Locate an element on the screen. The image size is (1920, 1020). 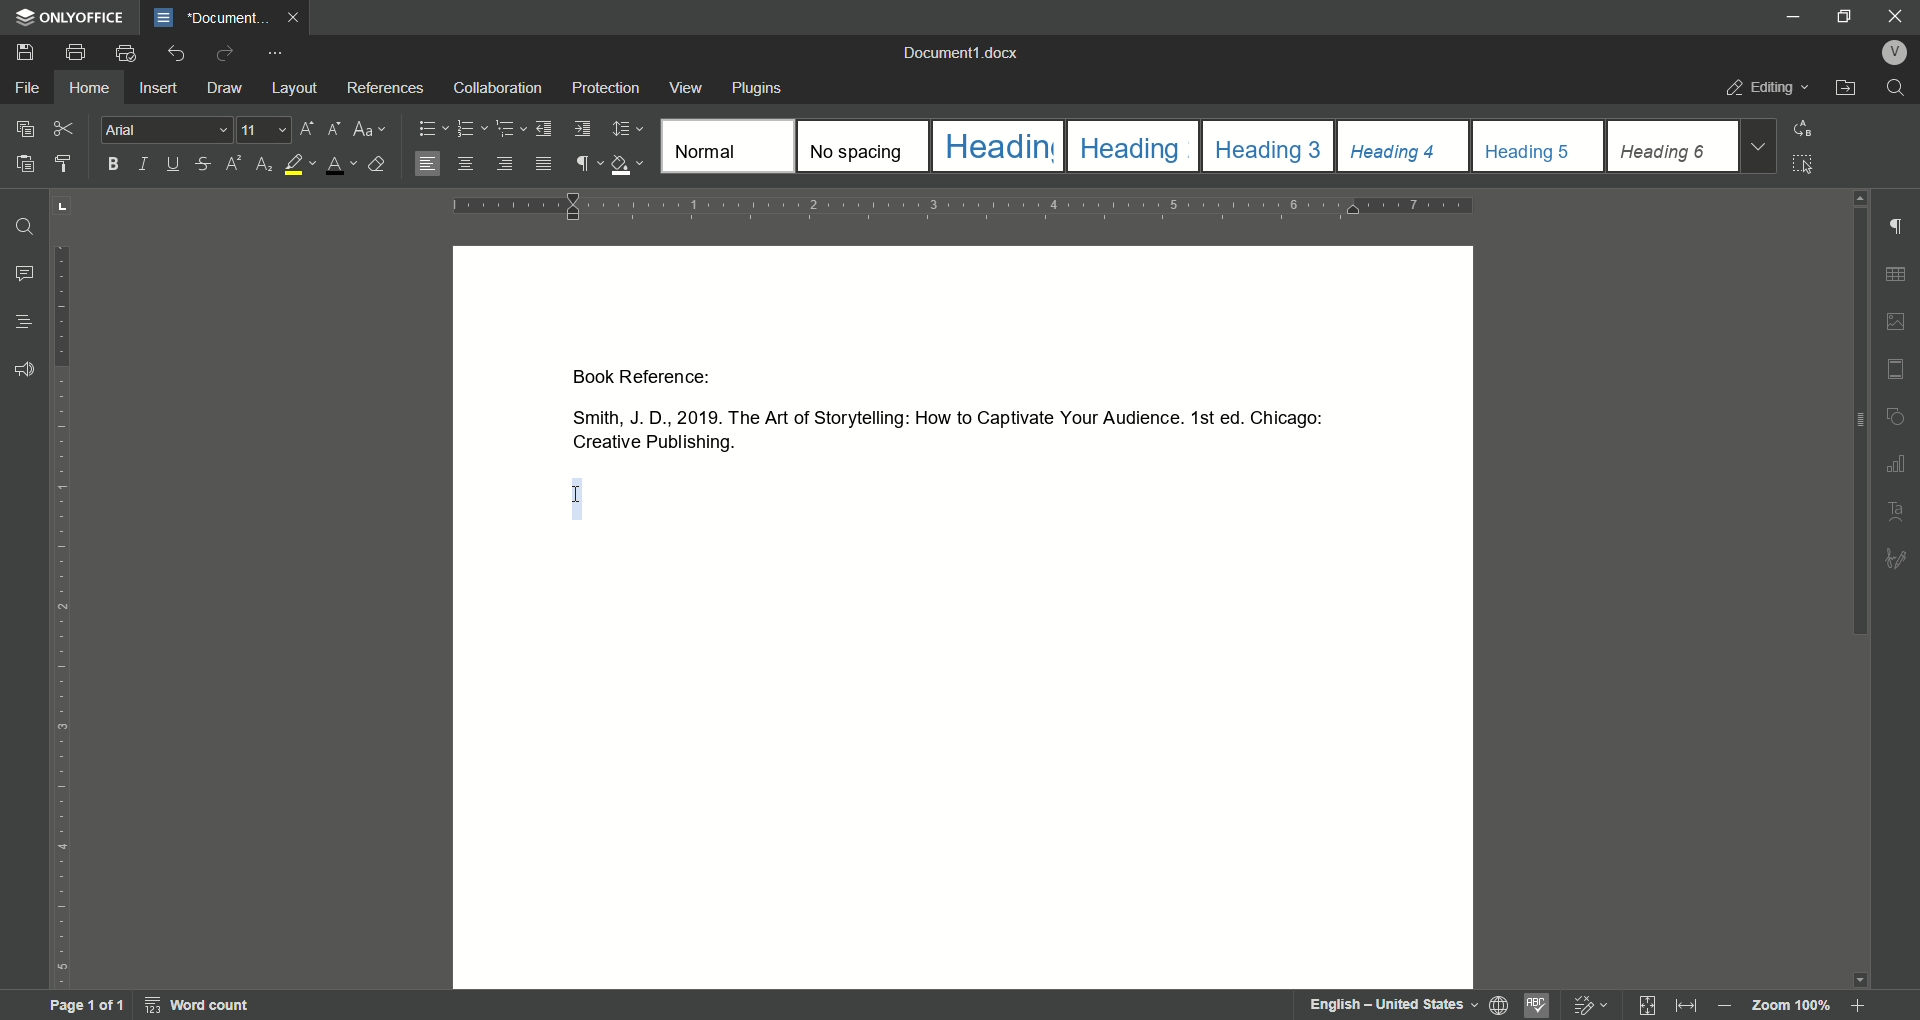
headings is located at coordinates (1672, 145).